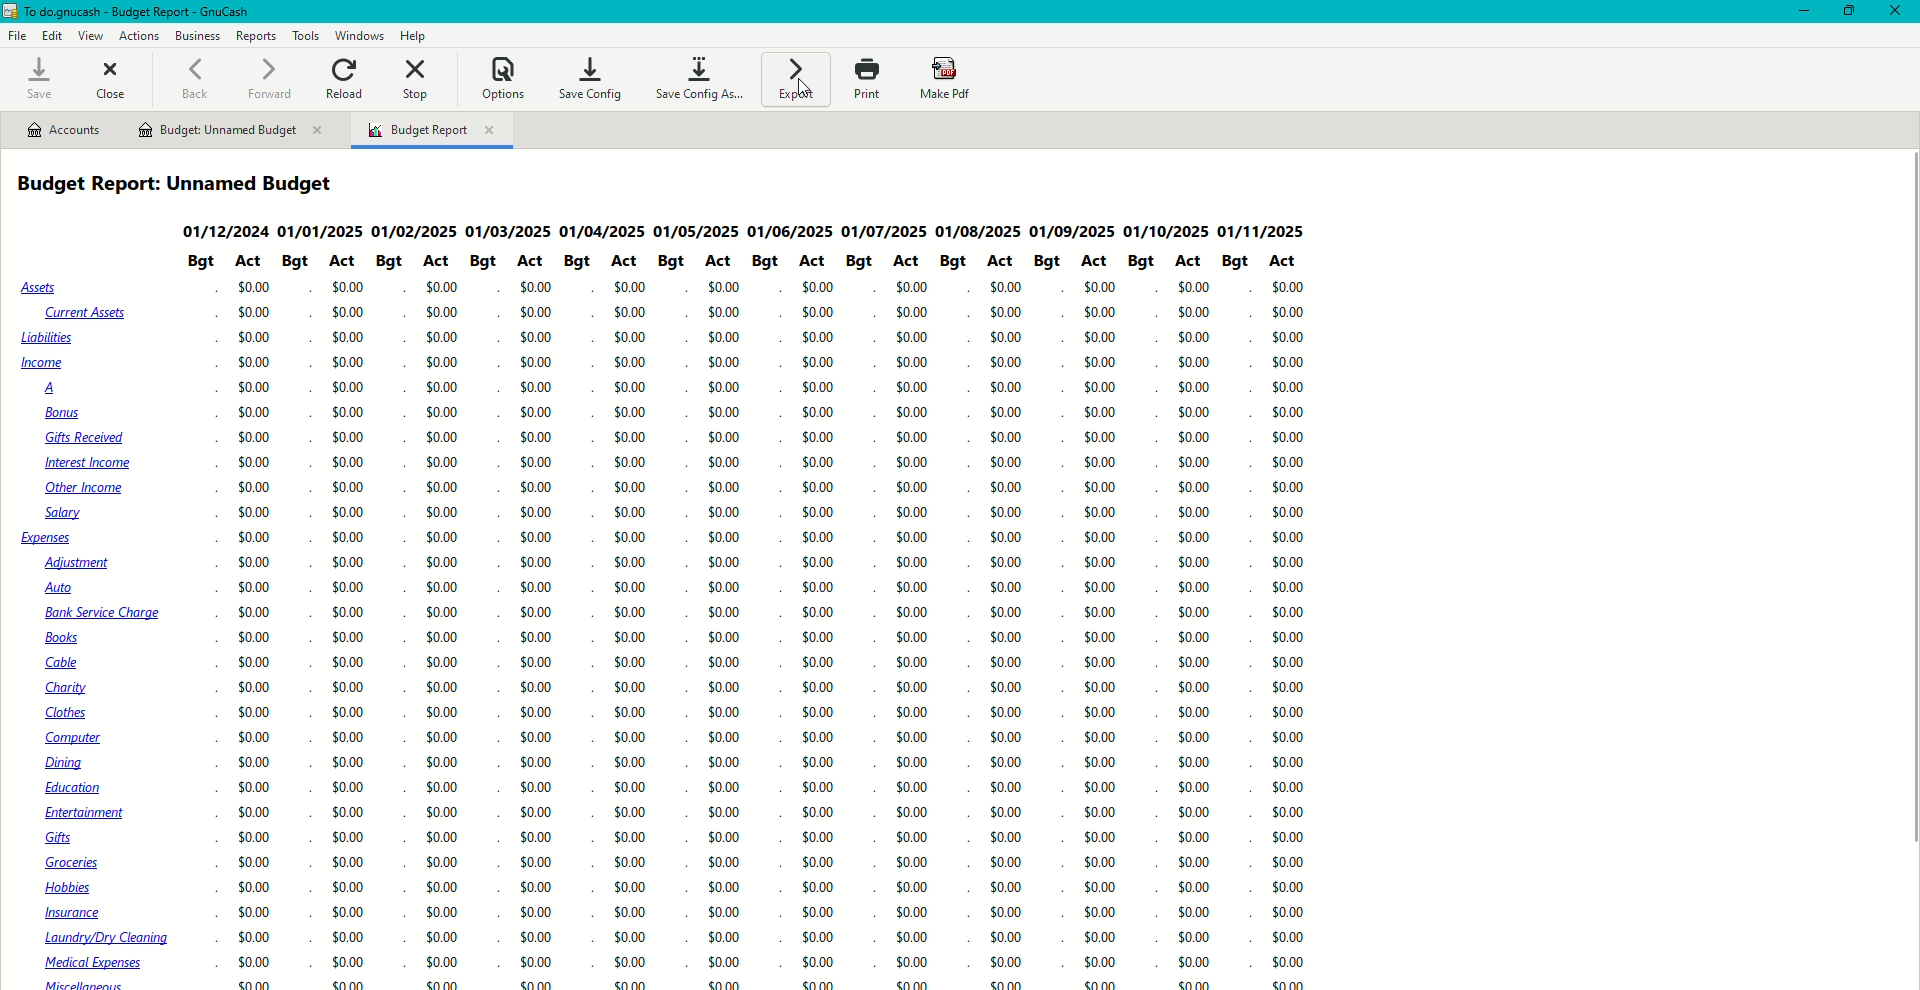 Image resolution: width=1920 pixels, height=990 pixels. What do you see at coordinates (53, 36) in the screenshot?
I see `Edit` at bounding box center [53, 36].